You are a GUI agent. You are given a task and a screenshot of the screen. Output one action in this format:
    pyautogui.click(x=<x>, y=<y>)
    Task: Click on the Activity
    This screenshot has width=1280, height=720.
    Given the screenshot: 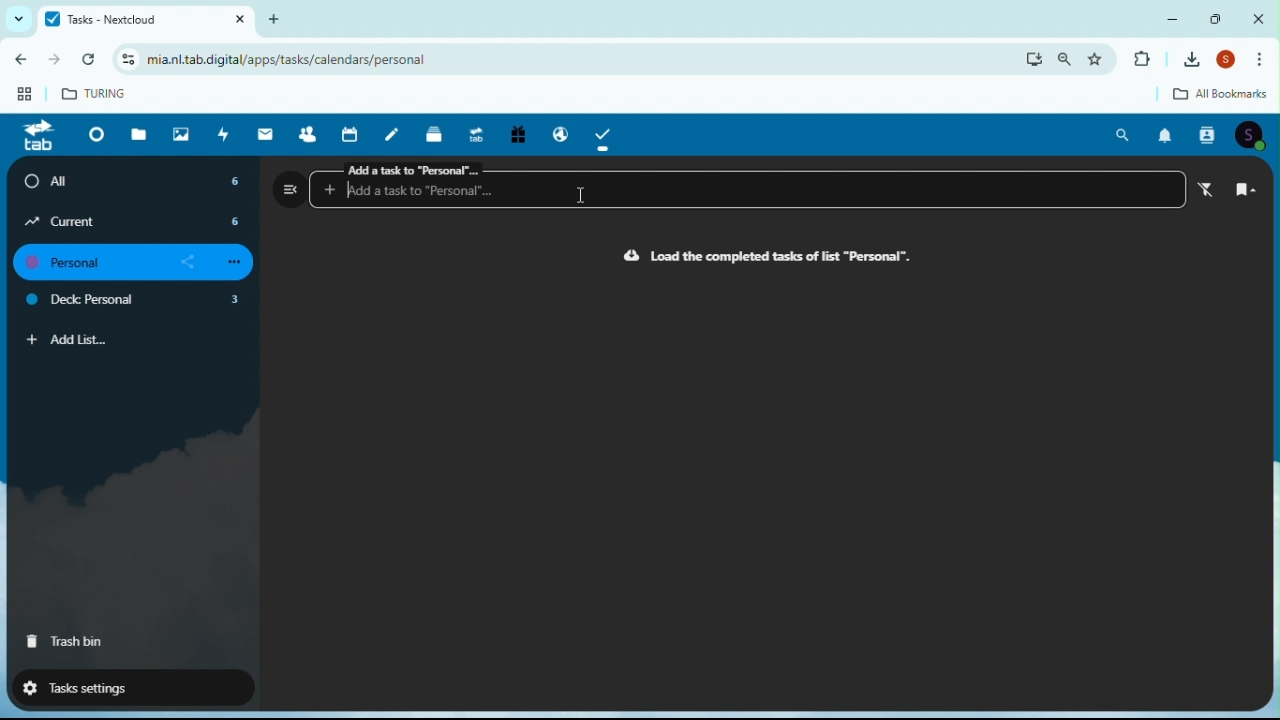 What is the action you would take?
    pyautogui.click(x=224, y=134)
    